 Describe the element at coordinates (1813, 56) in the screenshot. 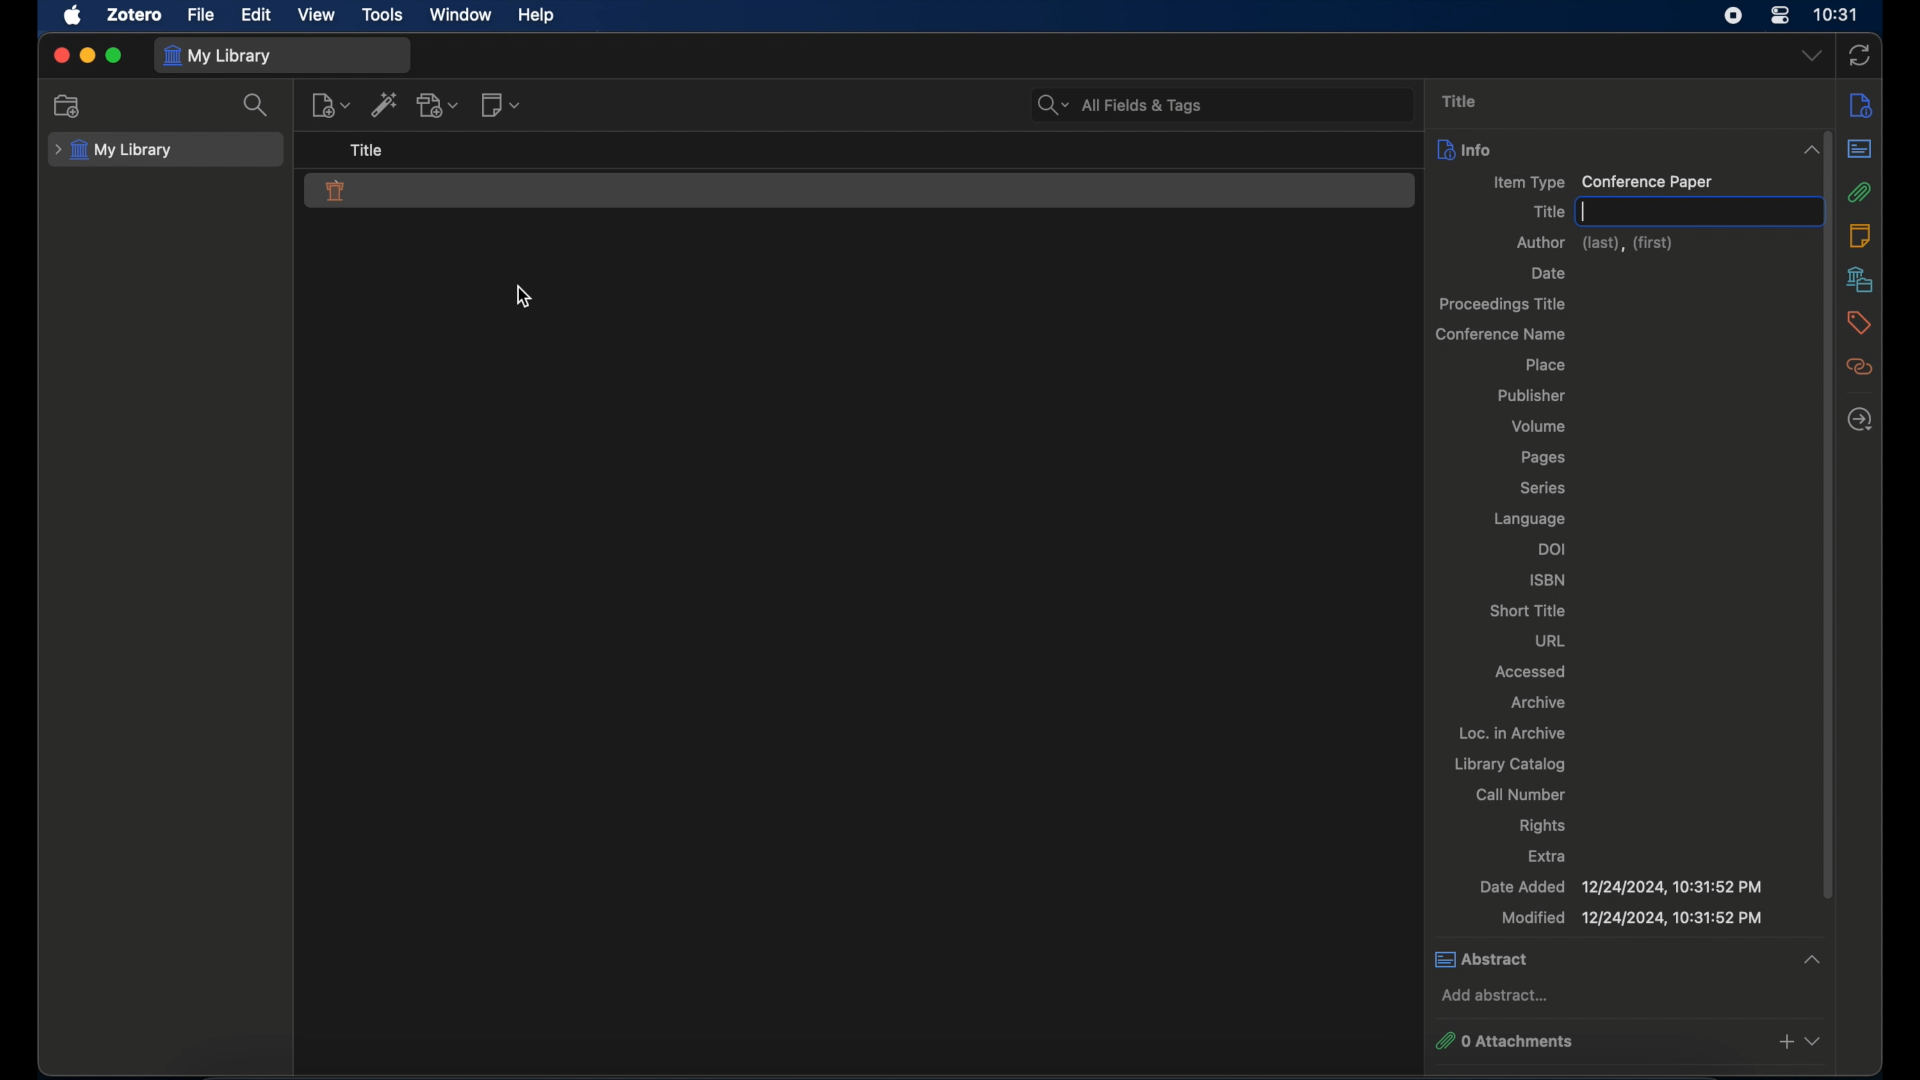

I see `dropdown` at that location.